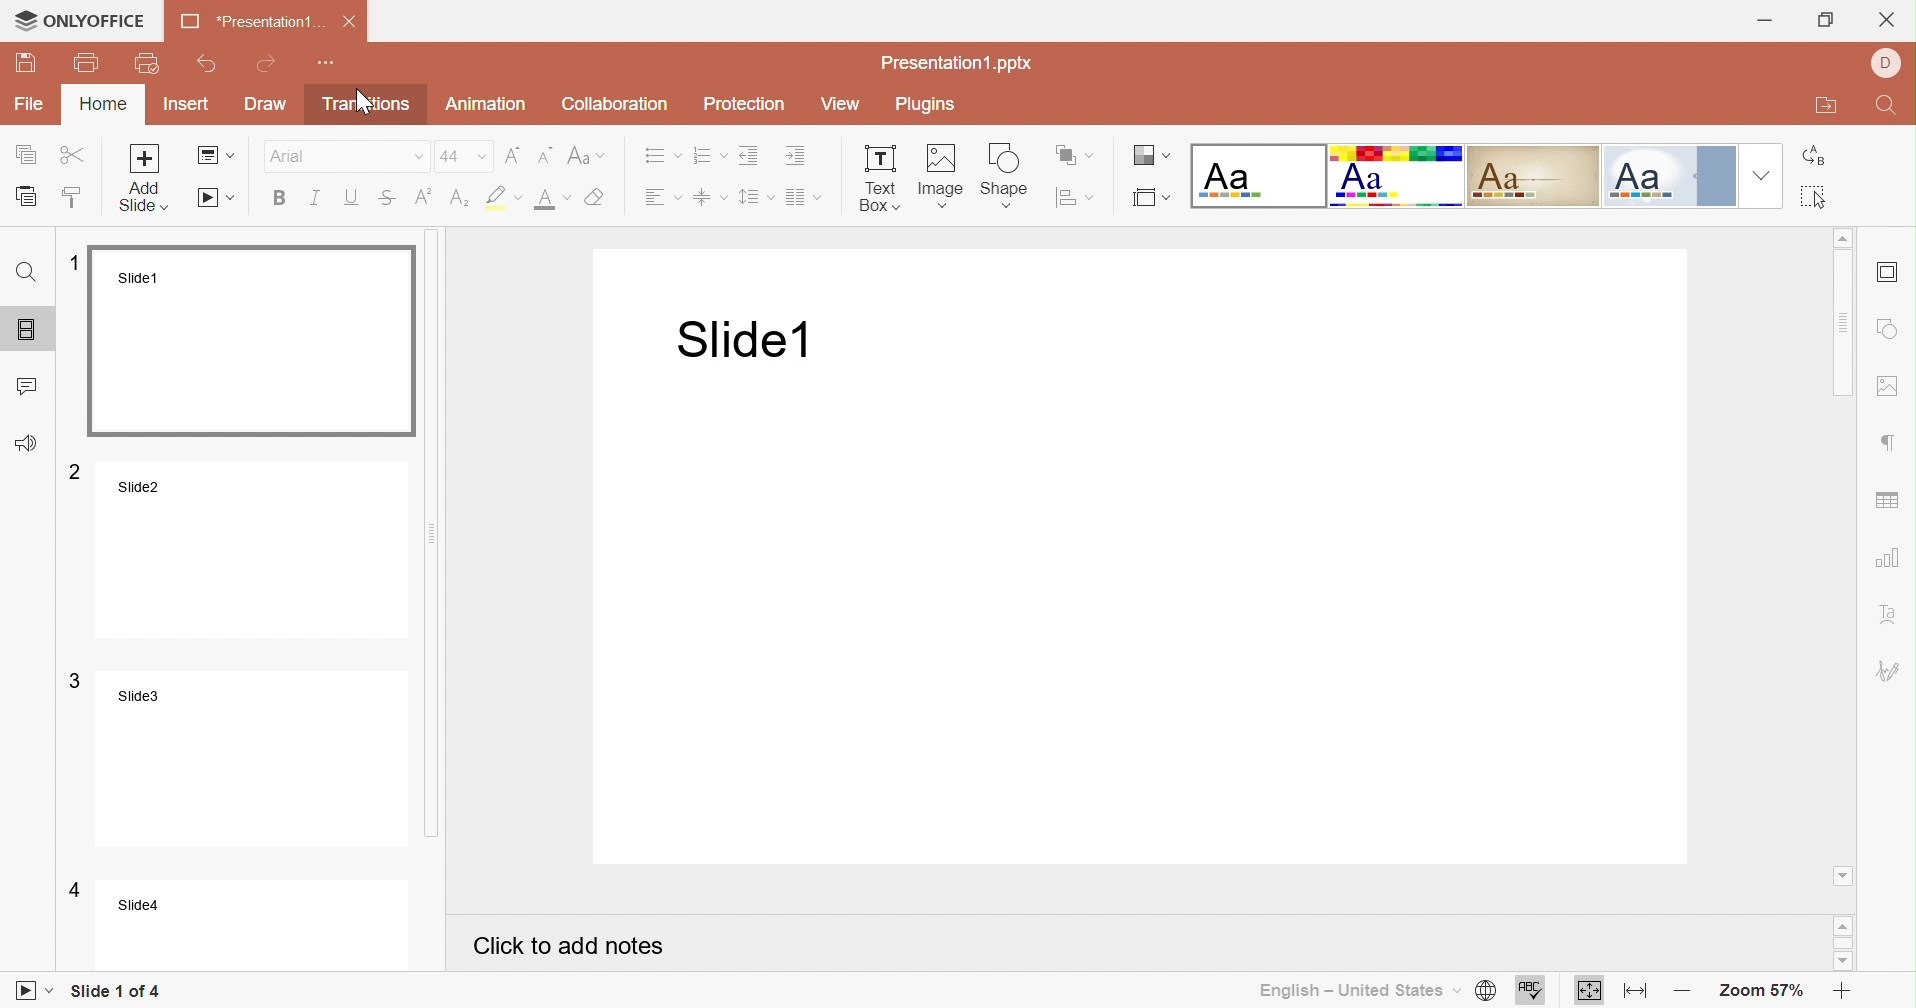 The image size is (1916, 1008). Describe the element at coordinates (1763, 993) in the screenshot. I see `Zoom 57%` at that location.